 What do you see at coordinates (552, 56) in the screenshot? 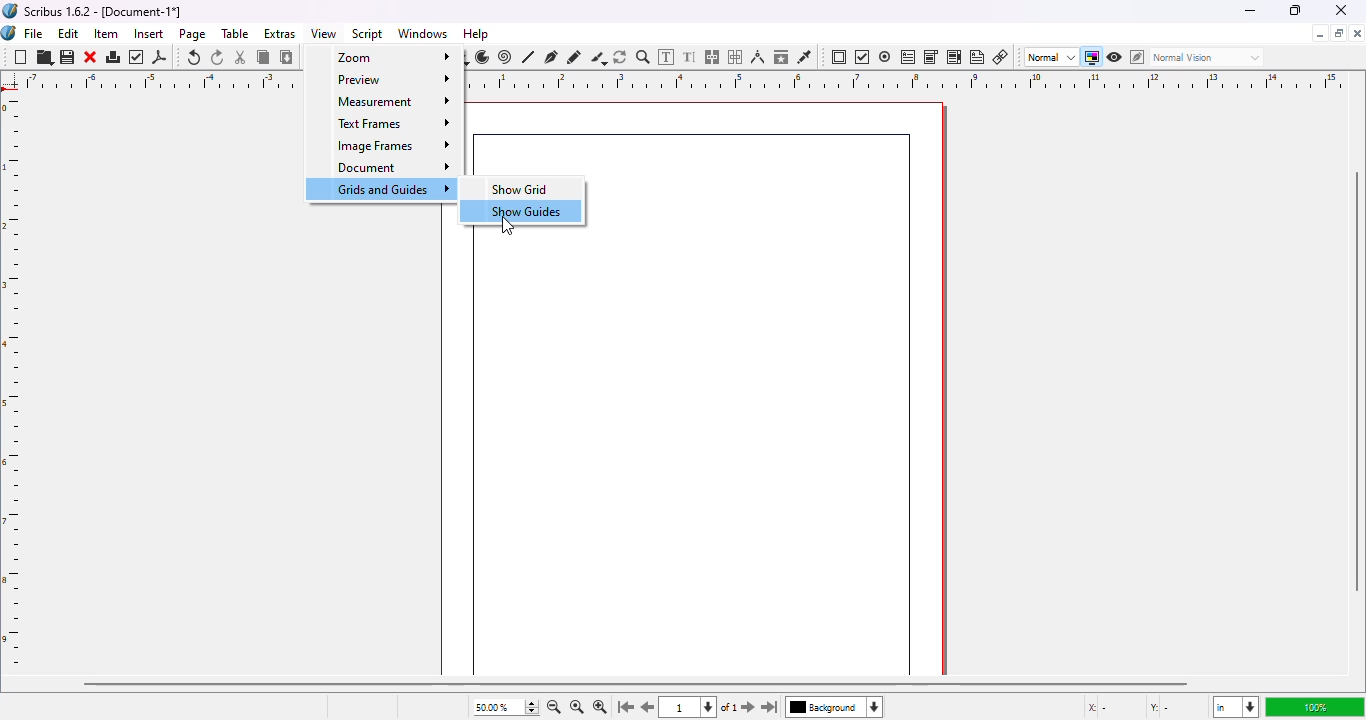
I see `bezier curve` at bounding box center [552, 56].